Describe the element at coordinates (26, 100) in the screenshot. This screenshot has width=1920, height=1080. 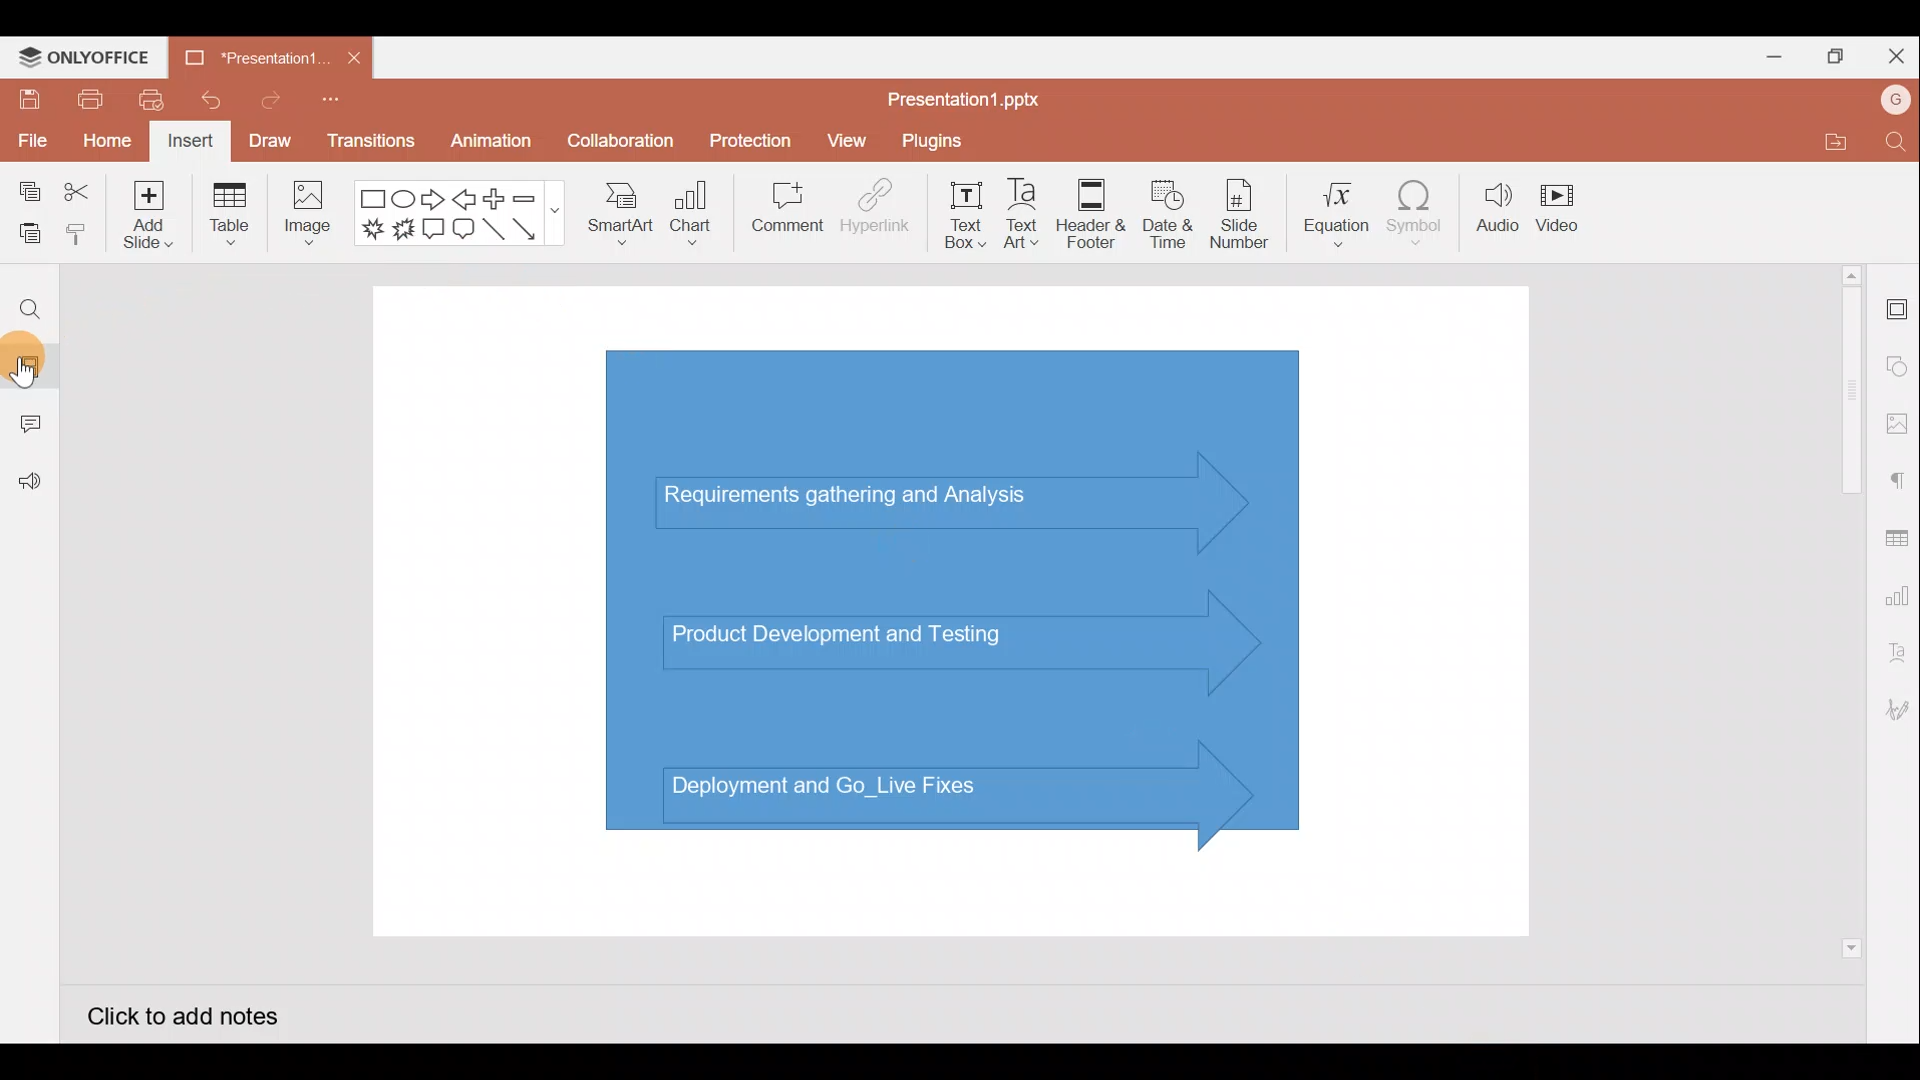
I see `Save` at that location.